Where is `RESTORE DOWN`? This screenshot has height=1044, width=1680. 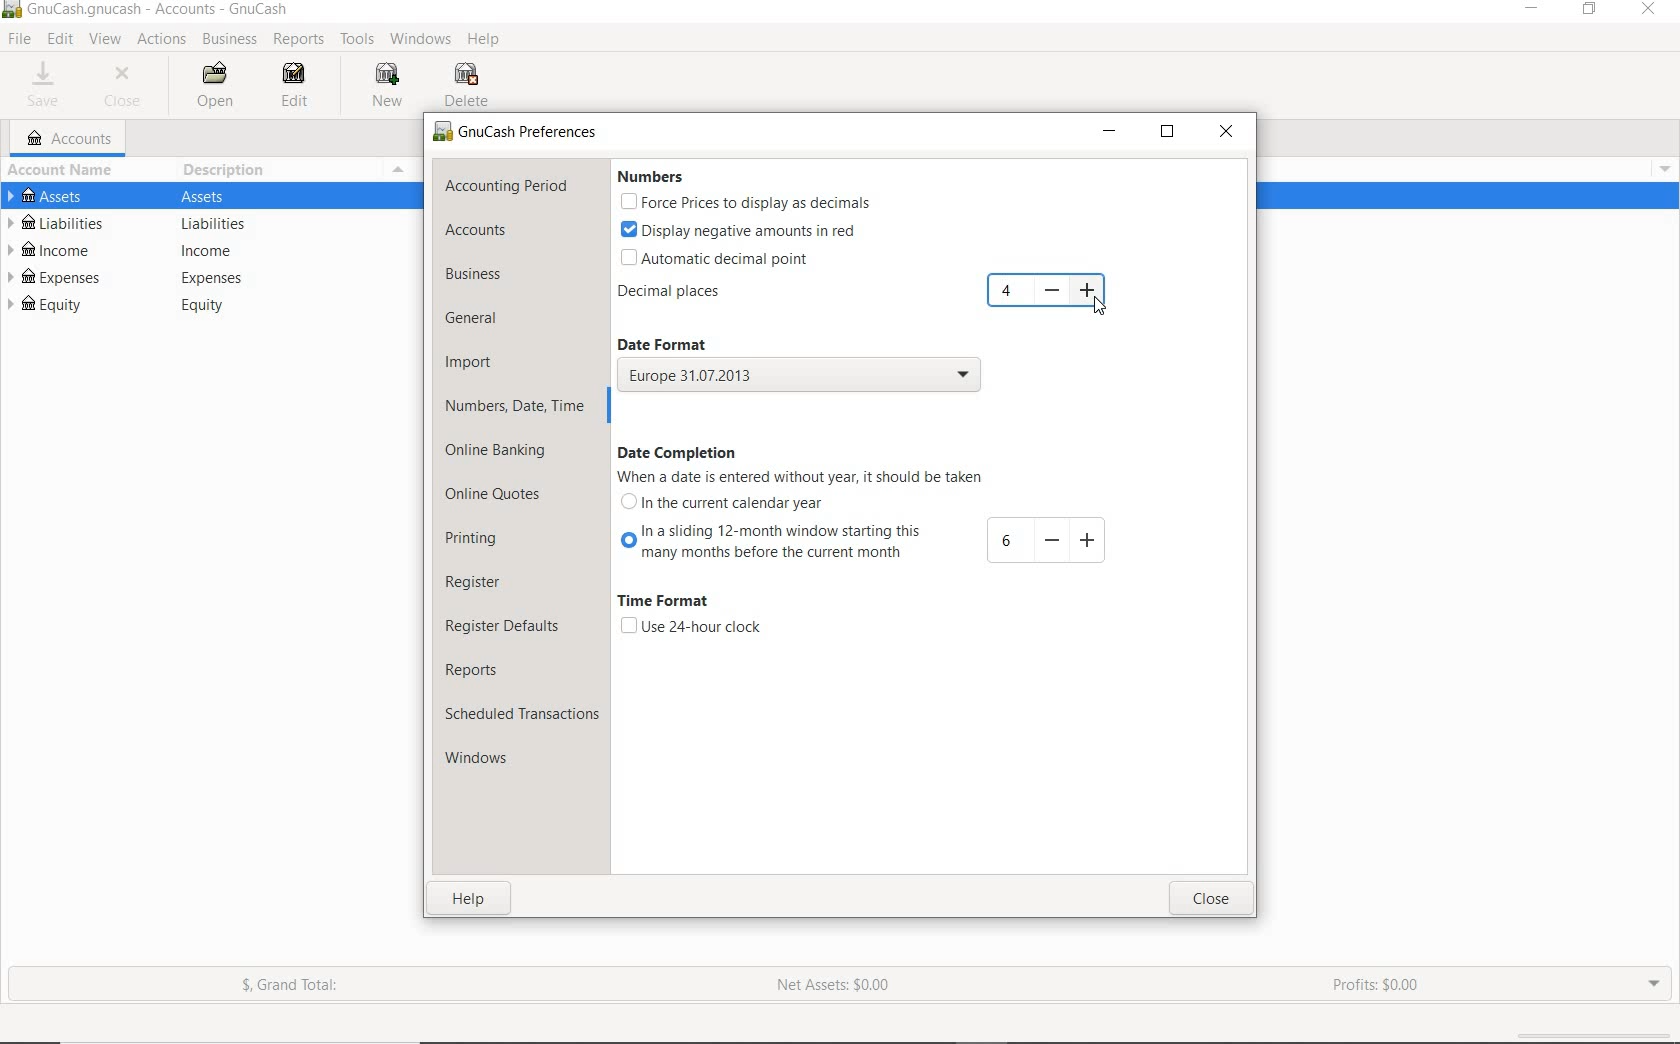
RESTORE DOWN is located at coordinates (1591, 10).